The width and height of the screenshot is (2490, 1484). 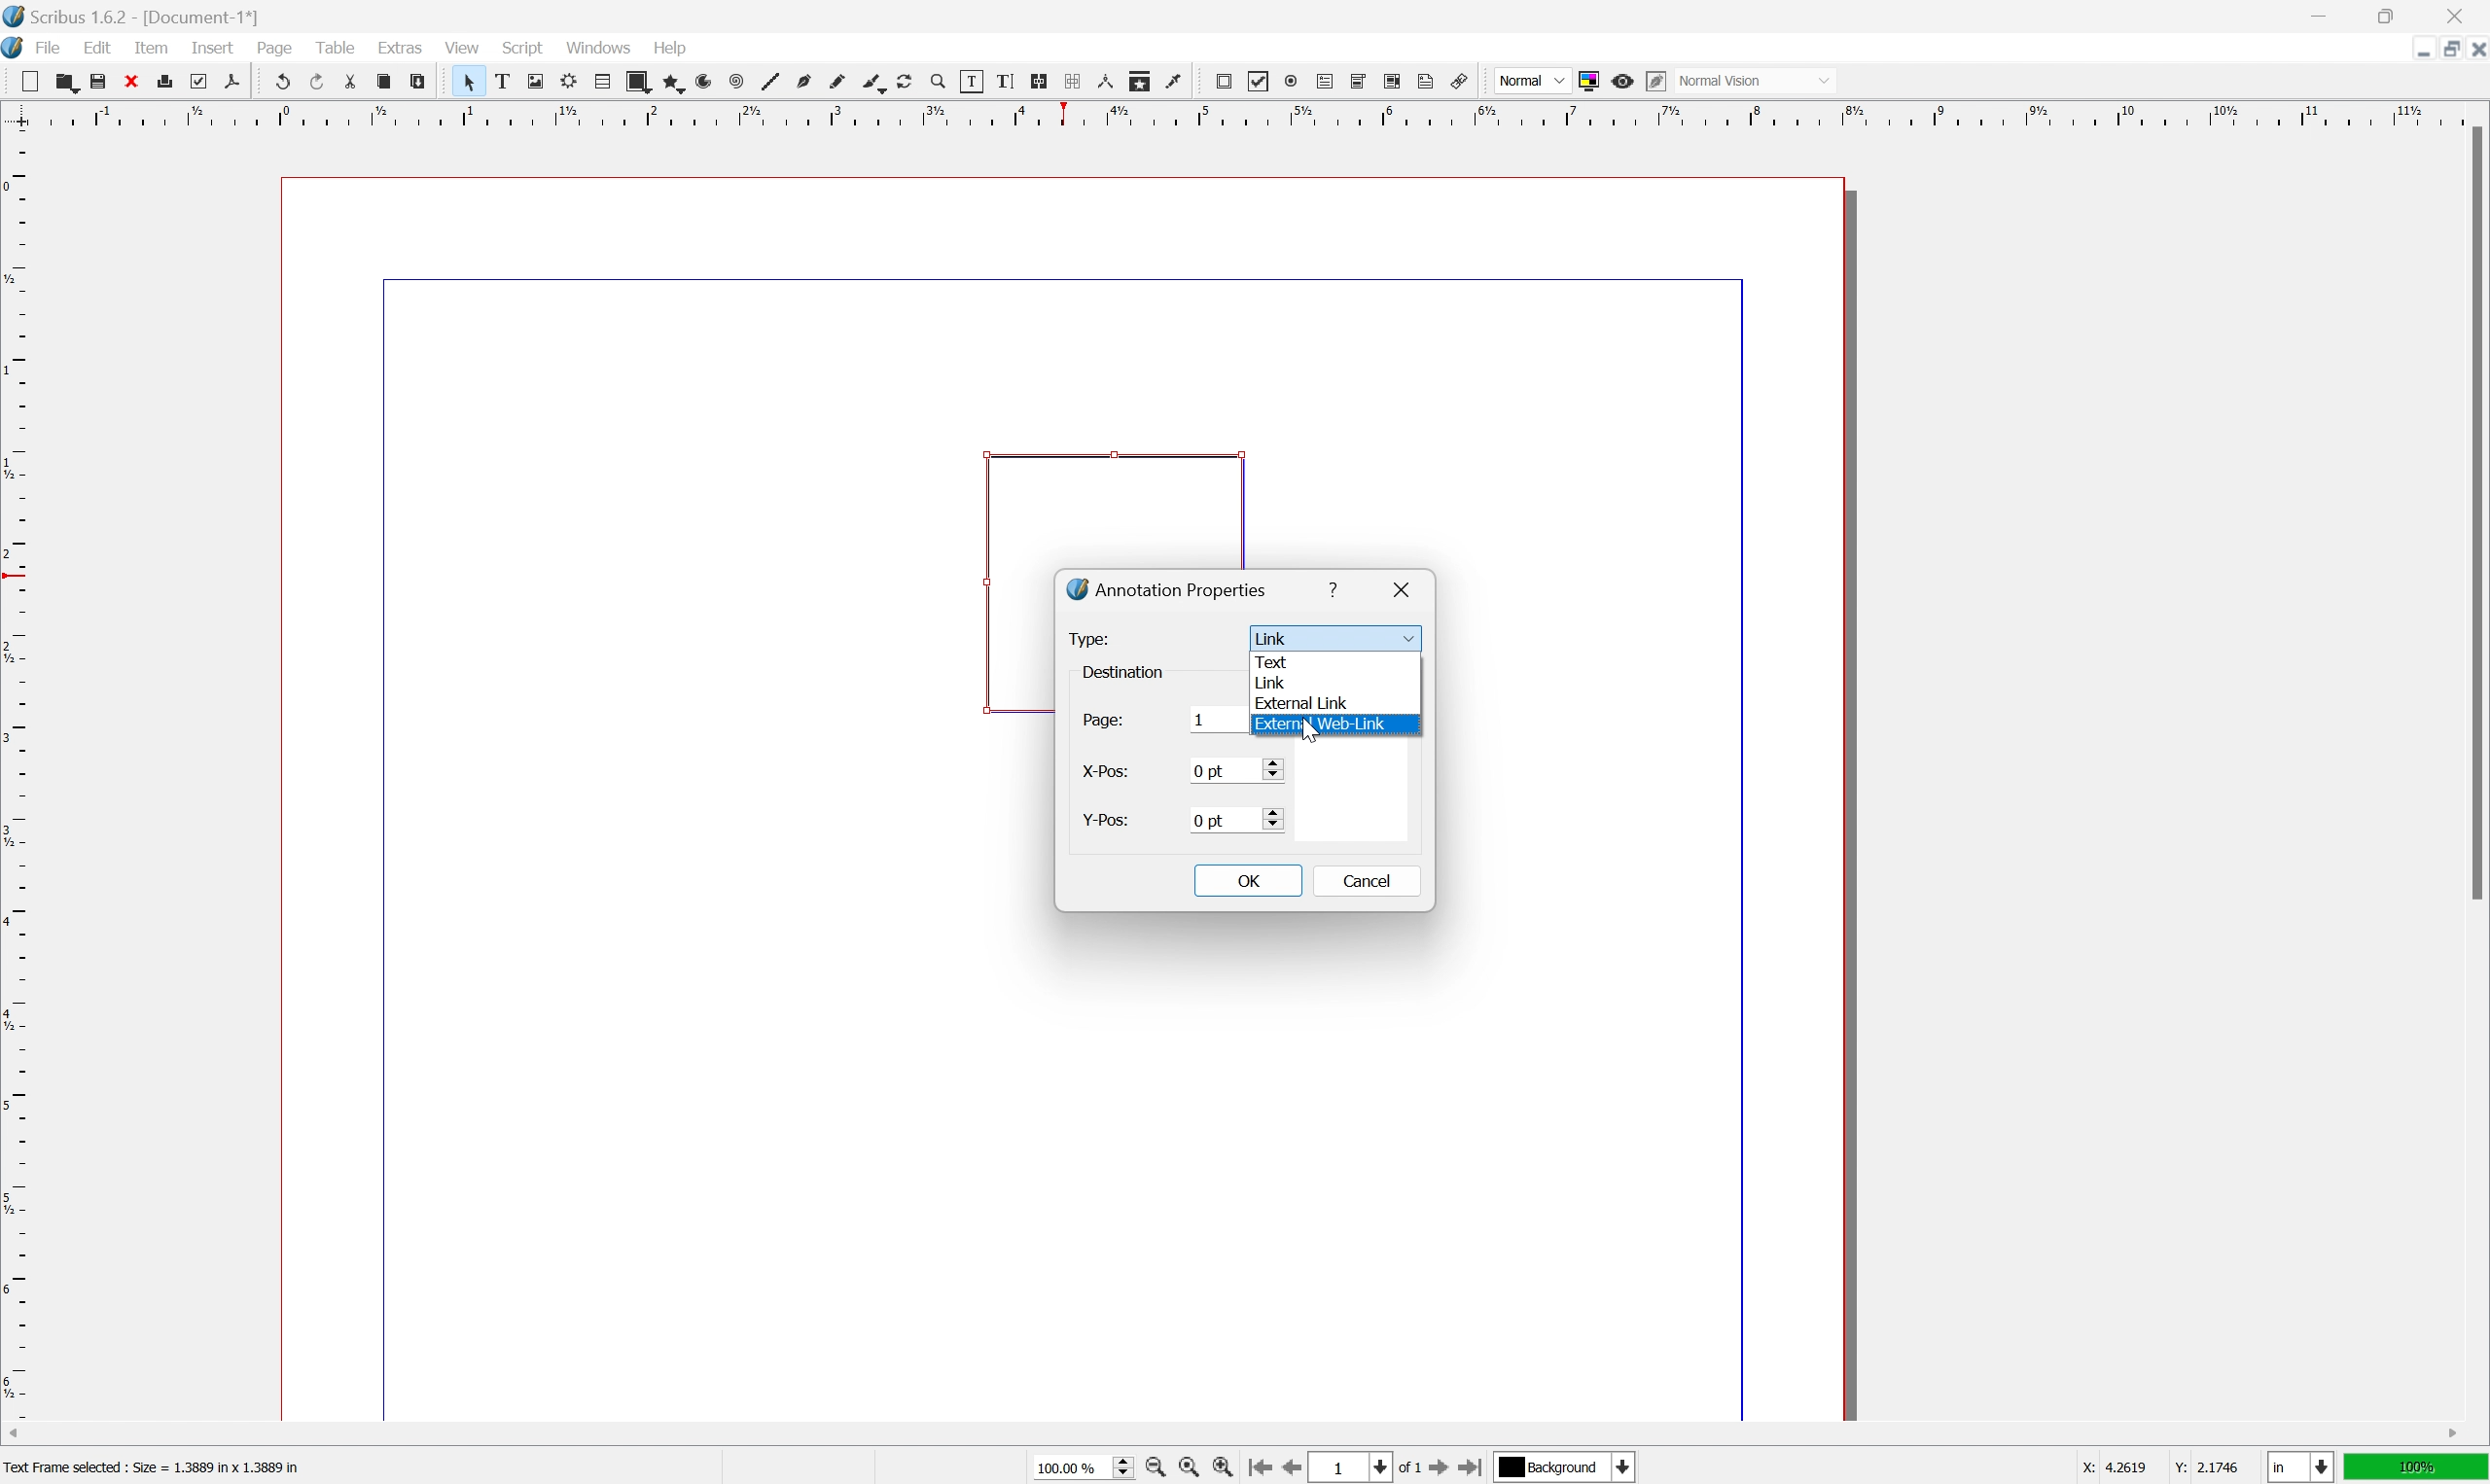 I want to click on text annotation, so click(x=1427, y=80).